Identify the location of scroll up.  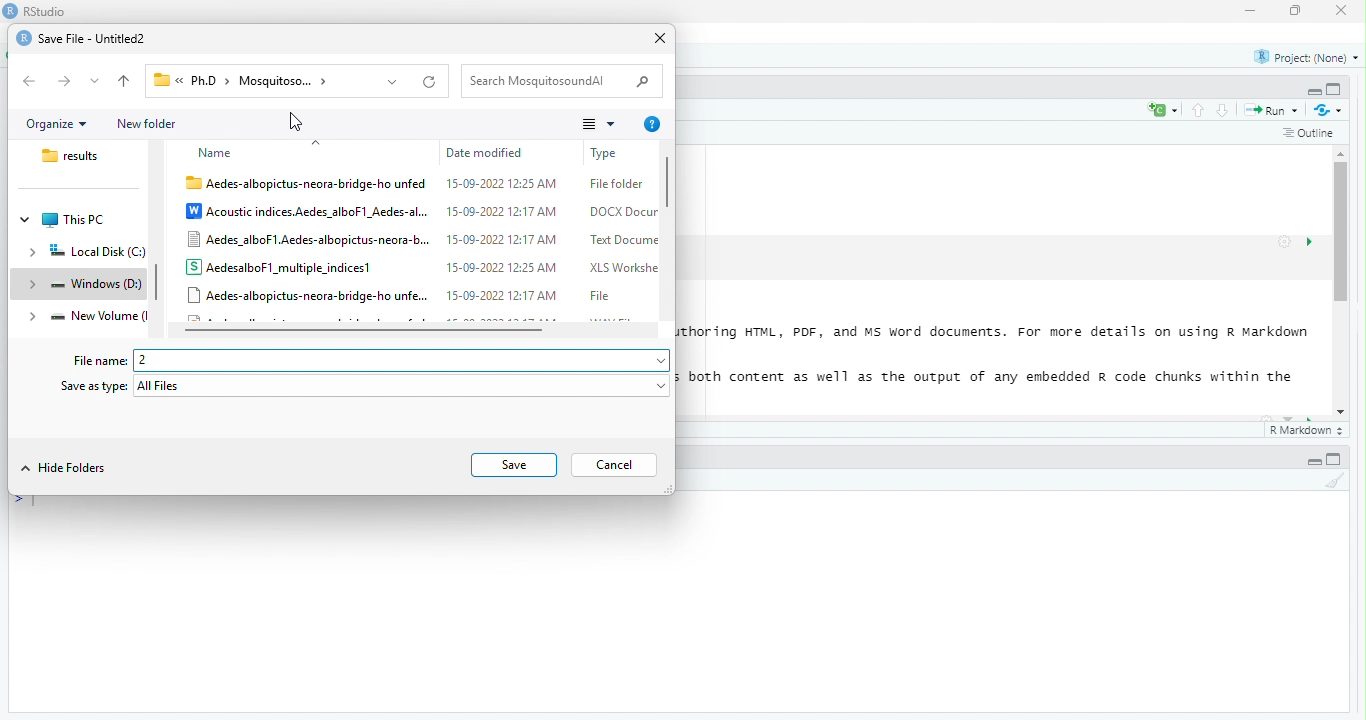
(1343, 153).